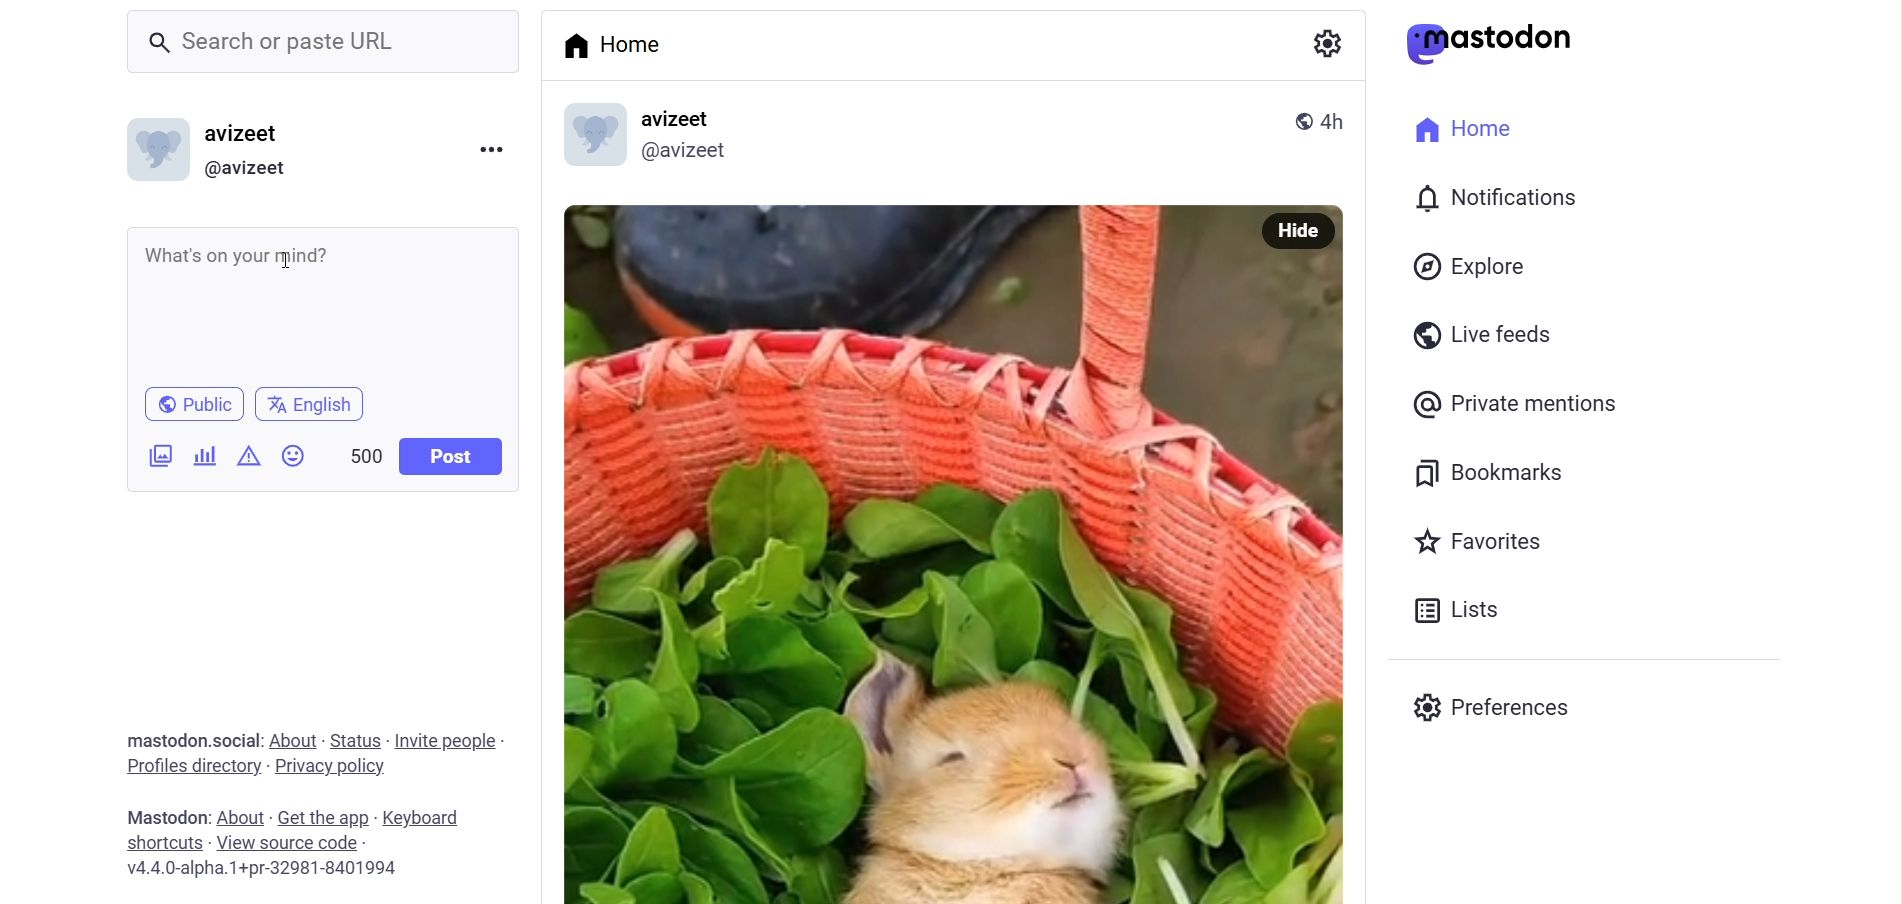 The width and height of the screenshot is (1902, 904). What do you see at coordinates (1334, 121) in the screenshot?
I see `4h` at bounding box center [1334, 121].